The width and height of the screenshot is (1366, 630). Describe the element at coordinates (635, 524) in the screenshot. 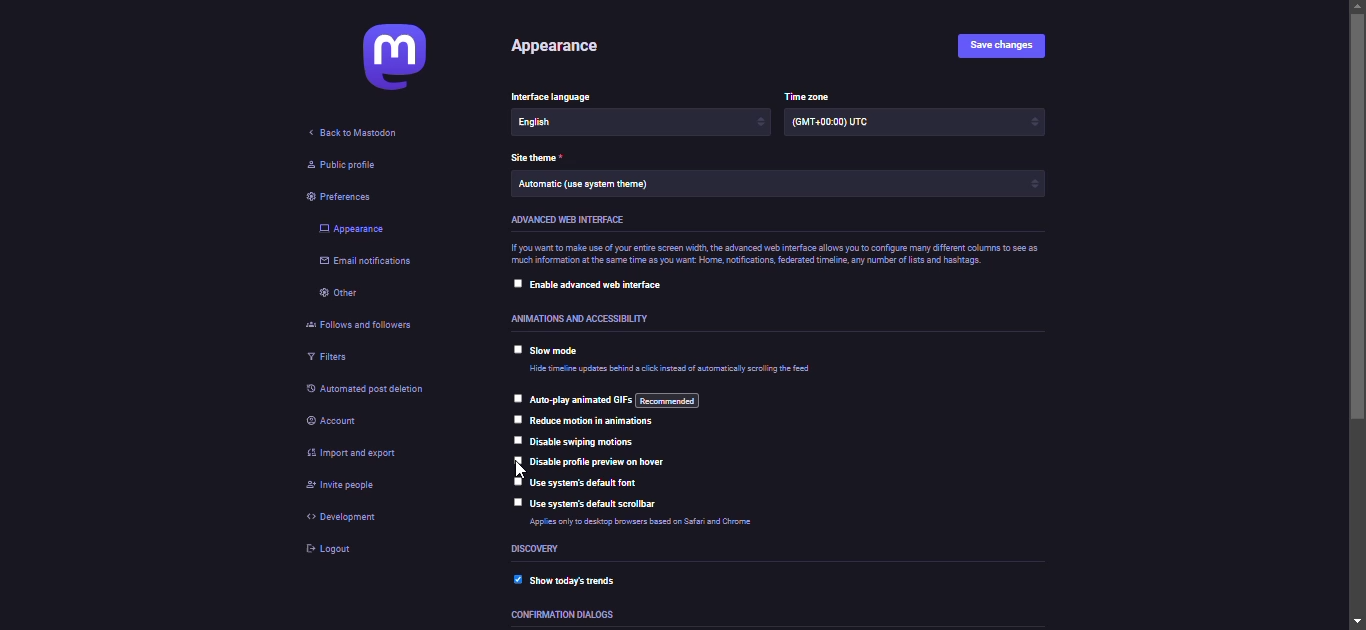

I see `info` at that location.